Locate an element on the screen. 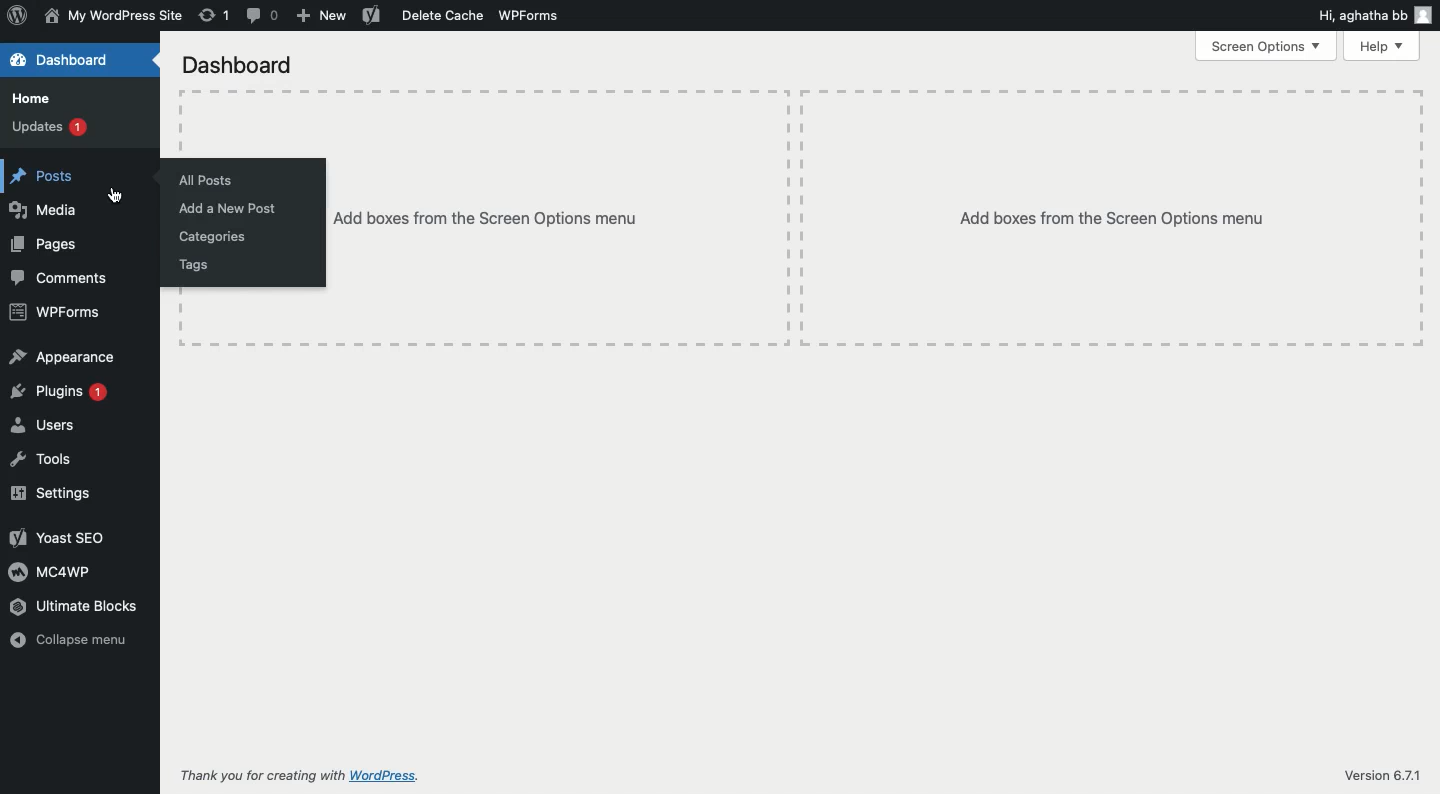 This screenshot has height=794, width=1440. Dashboard is located at coordinates (66, 62).